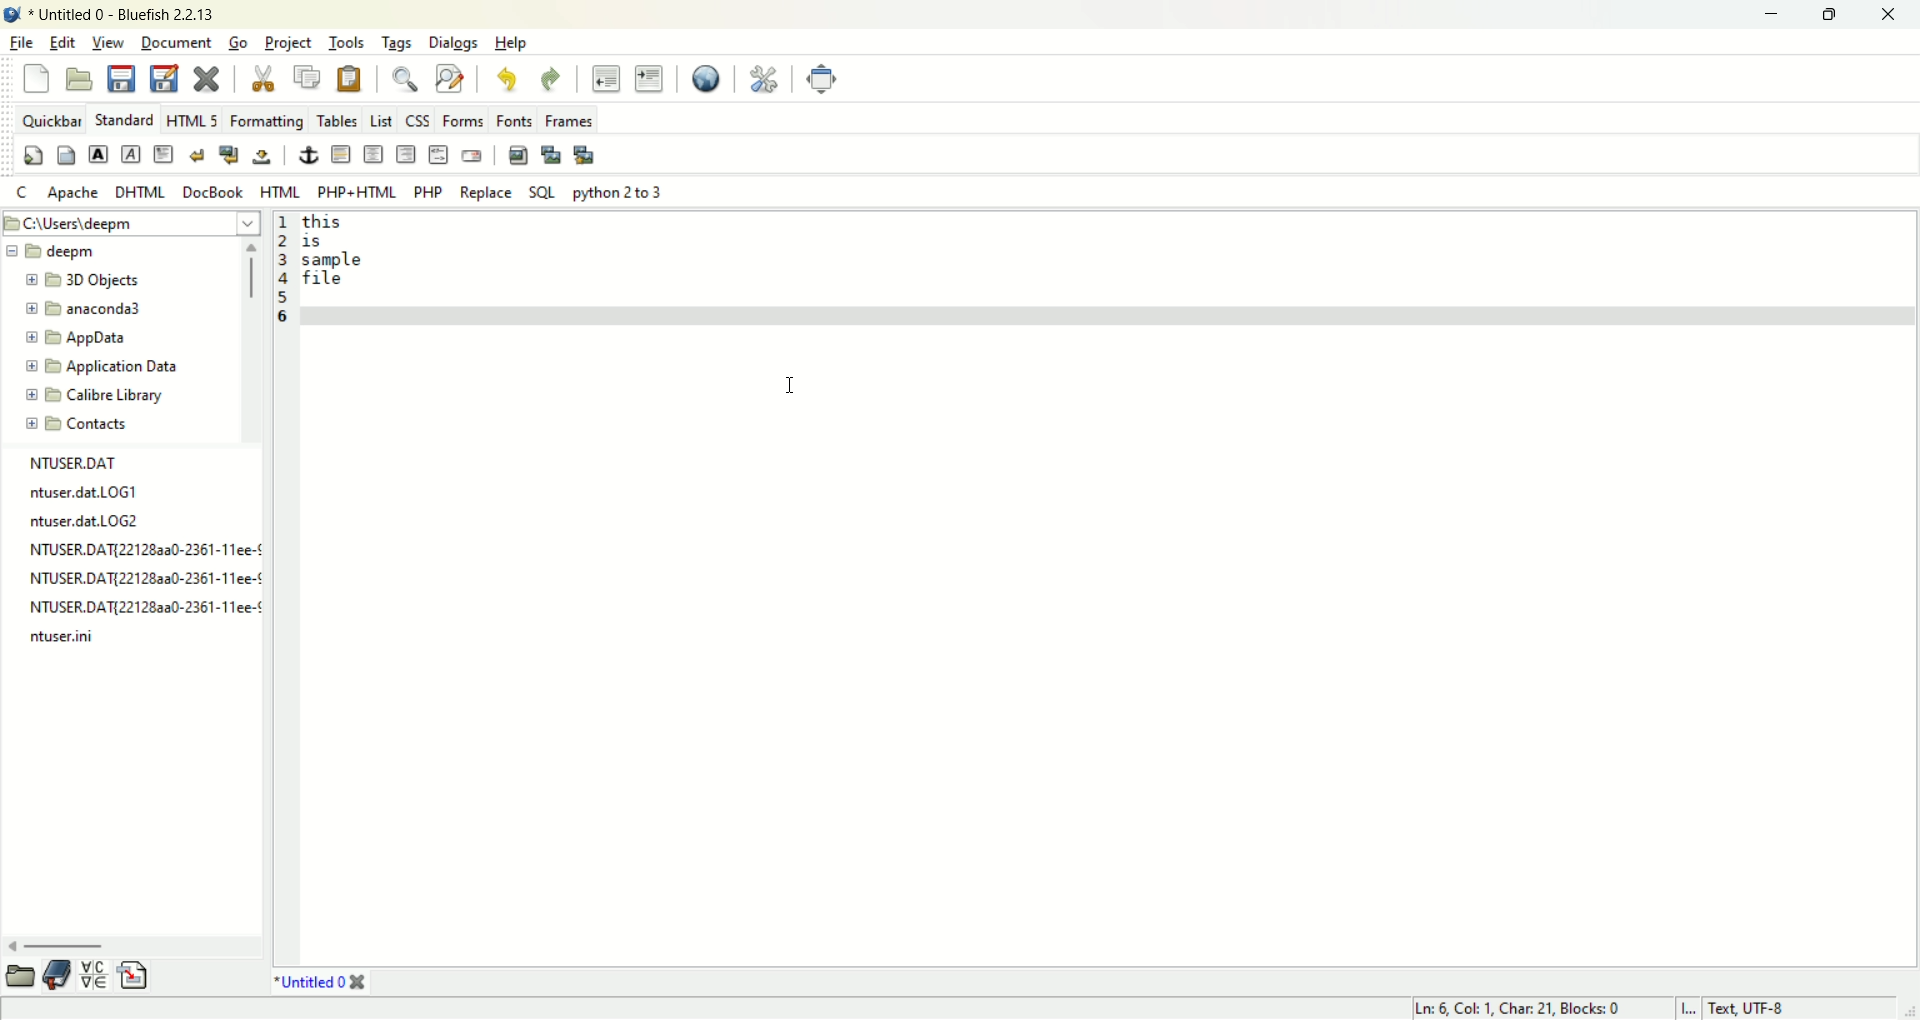  Describe the element at coordinates (63, 41) in the screenshot. I see `edit` at that location.